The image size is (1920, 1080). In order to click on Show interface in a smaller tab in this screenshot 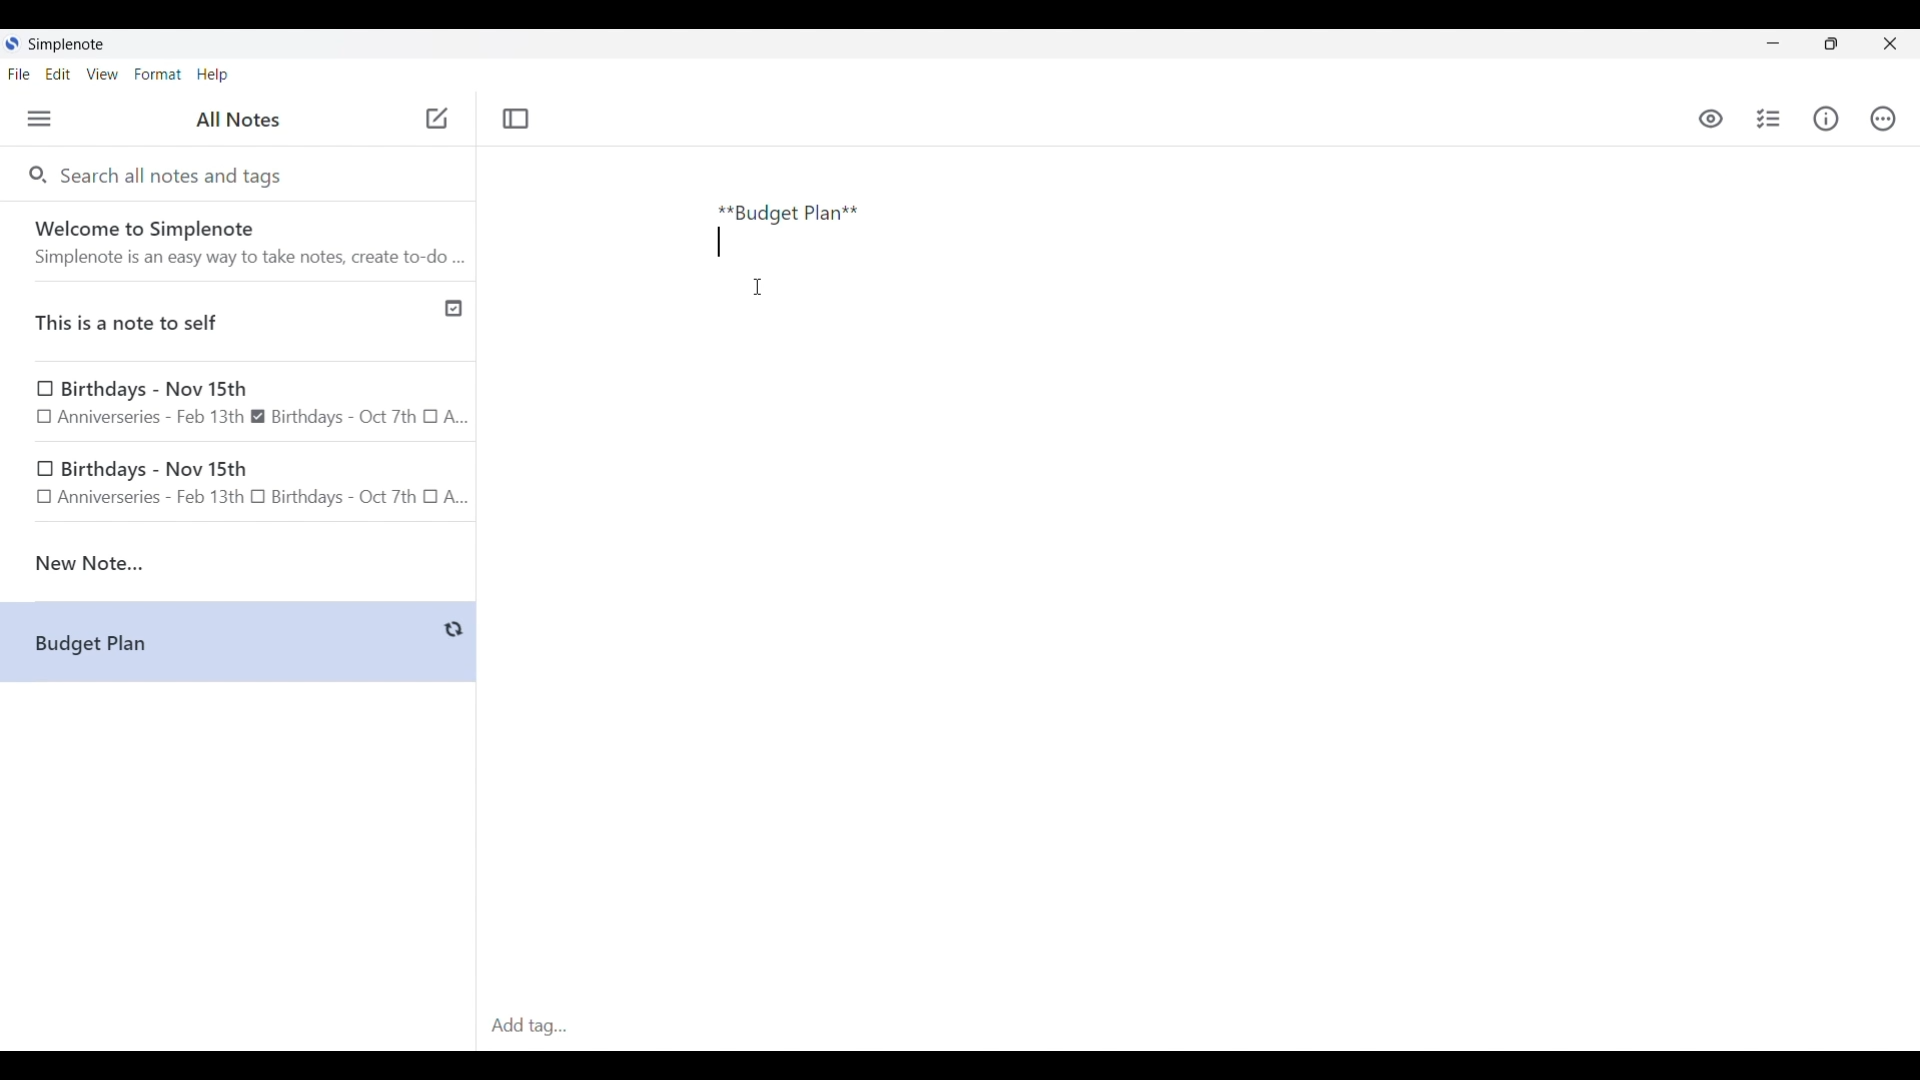, I will do `click(1831, 44)`.